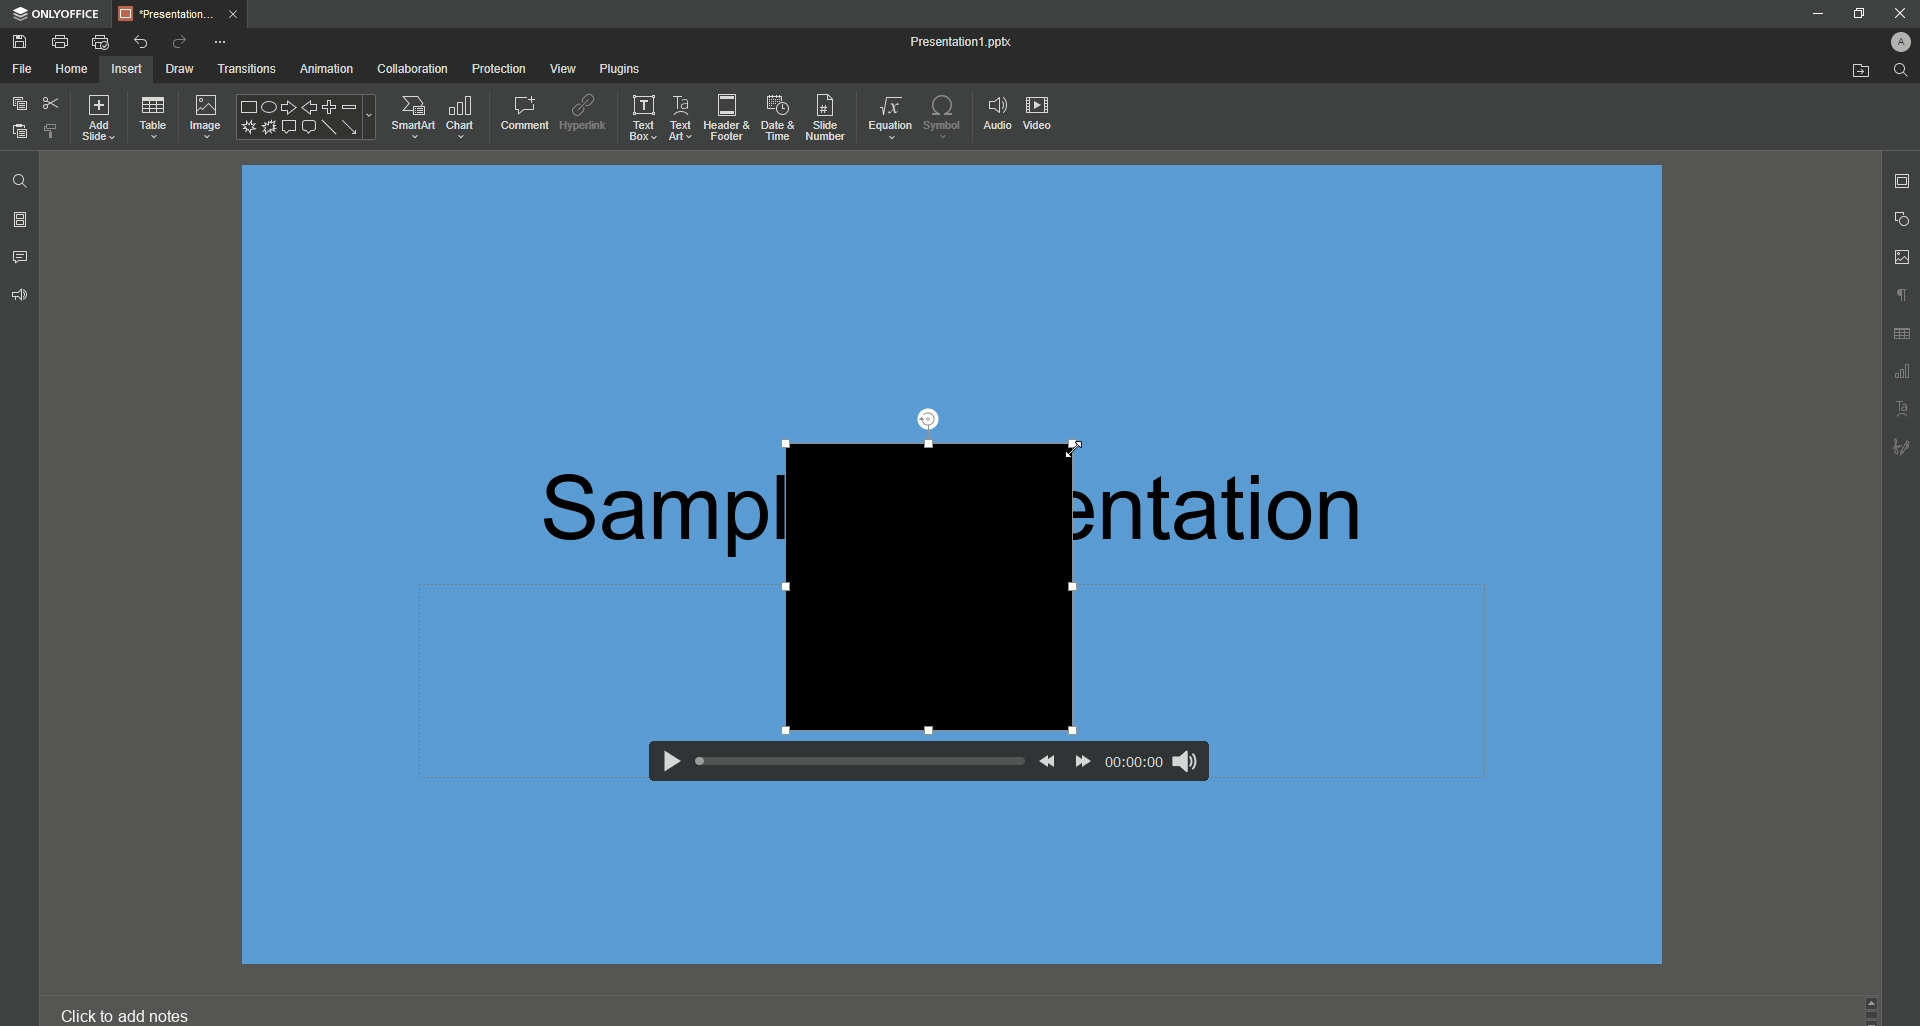 This screenshot has height=1026, width=1920. What do you see at coordinates (1903, 182) in the screenshot?
I see `Slide Settings` at bounding box center [1903, 182].